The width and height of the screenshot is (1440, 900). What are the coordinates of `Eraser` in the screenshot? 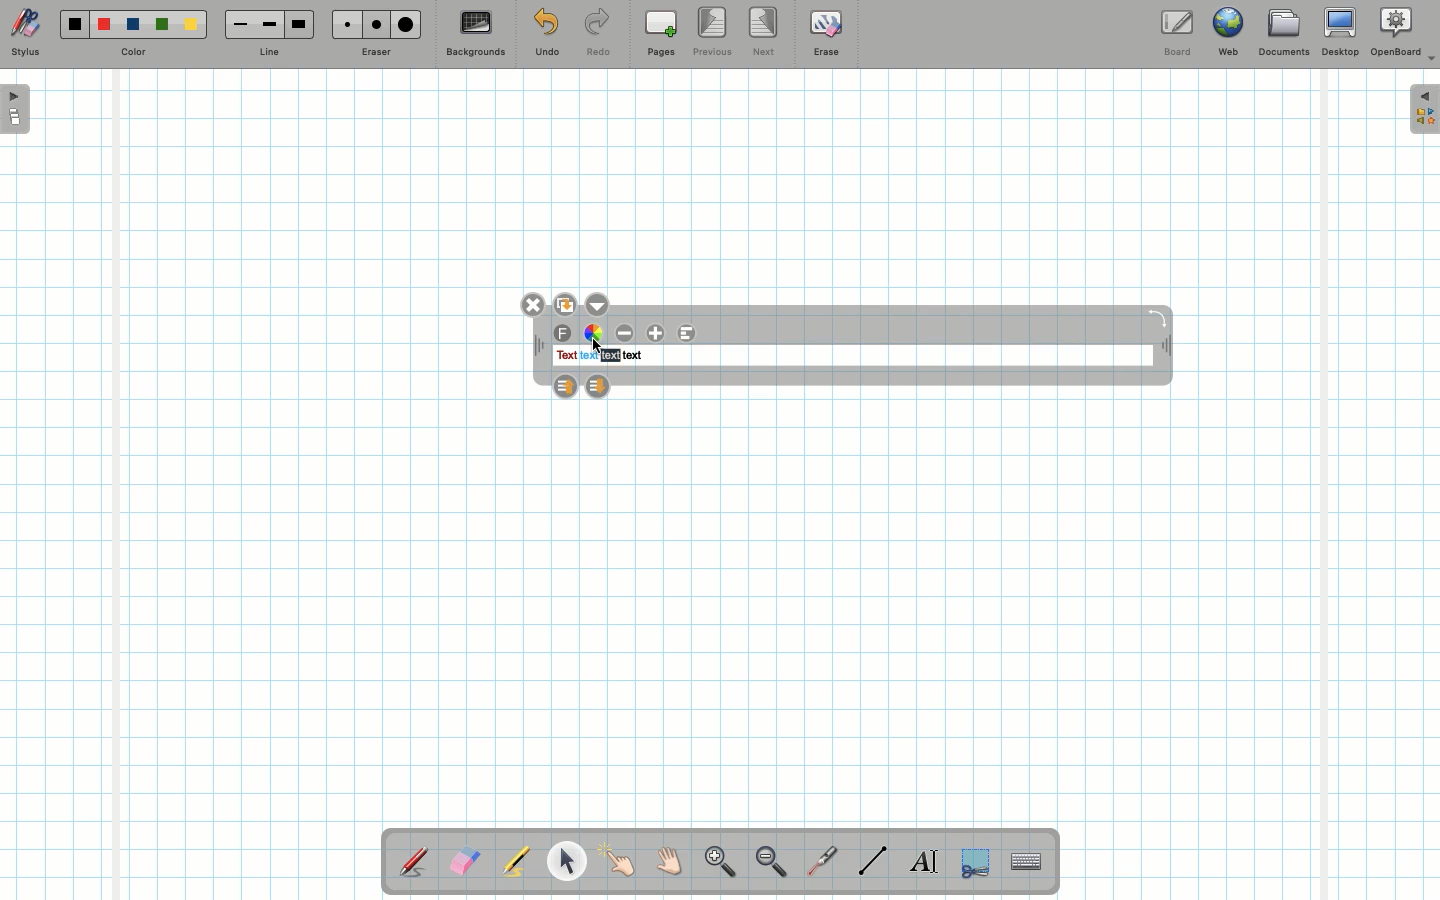 It's located at (375, 54).